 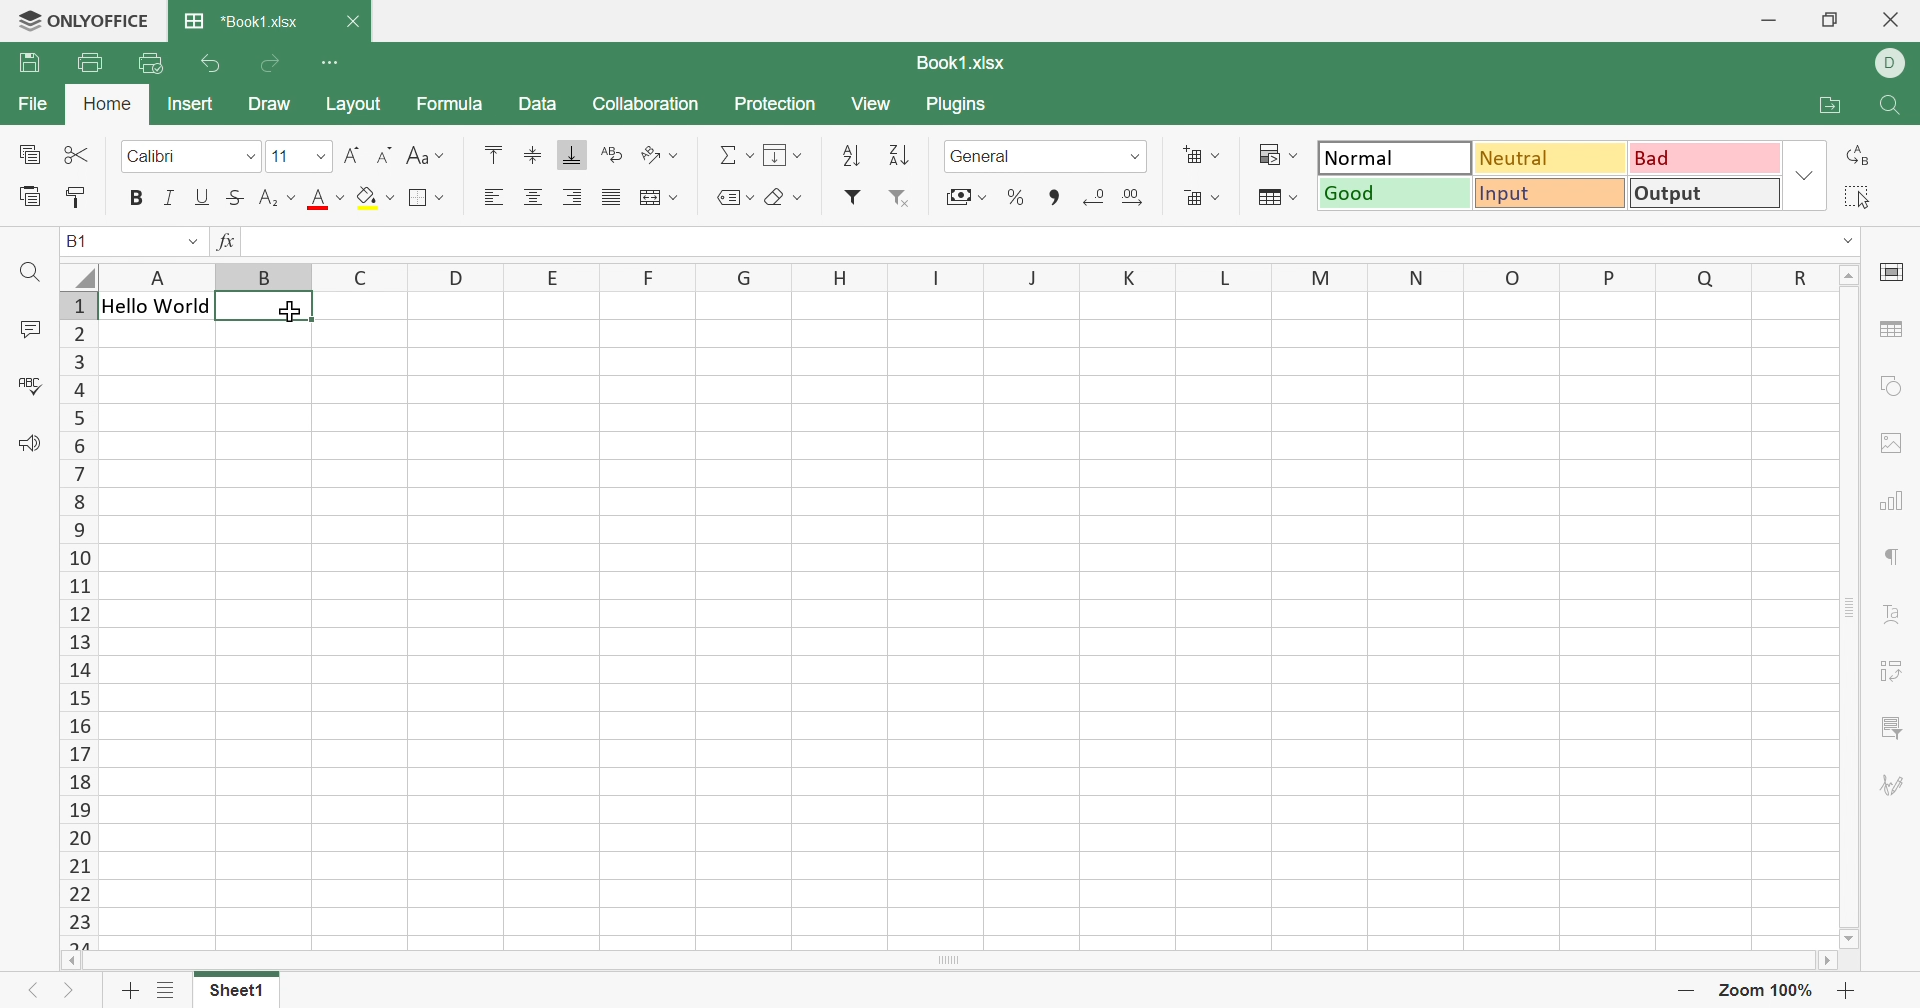 What do you see at coordinates (1891, 386) in the screenshot?
I see `shape settings` at bounding box center [1891, 386].